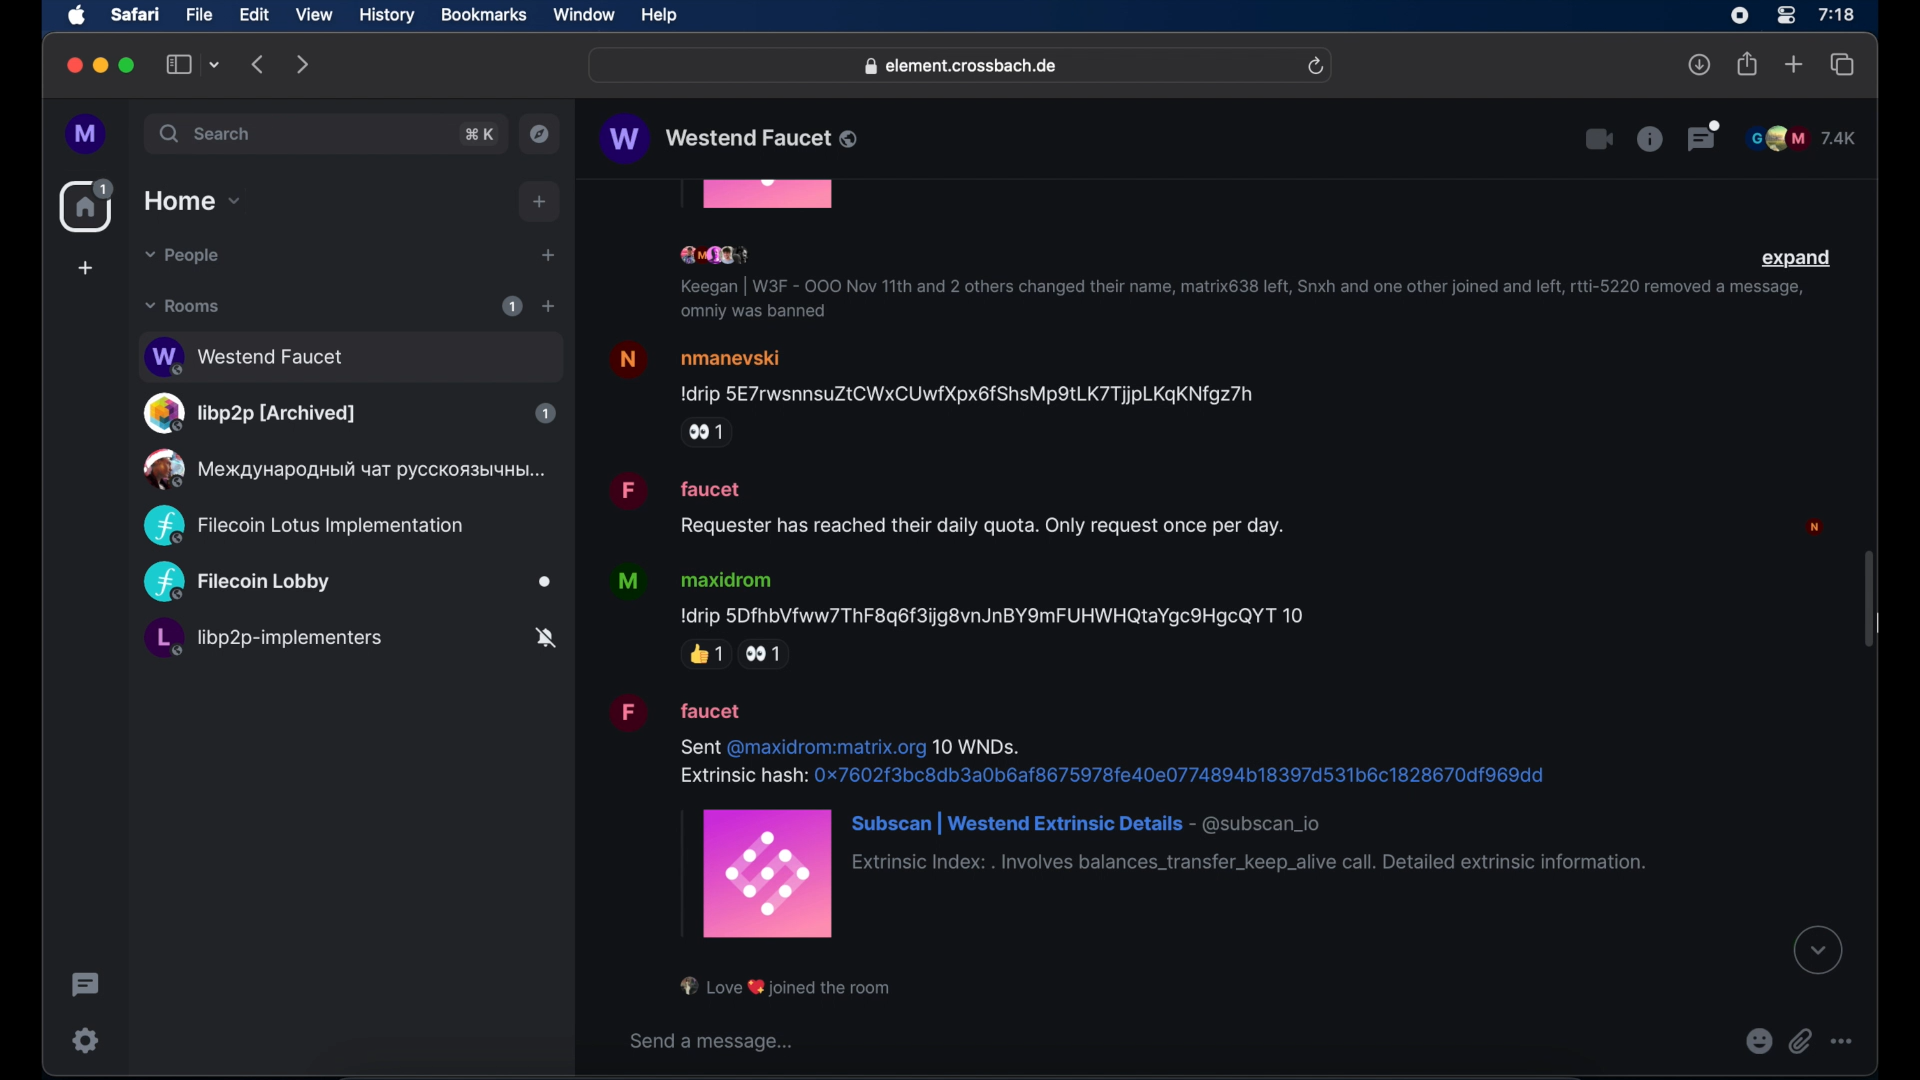  Describe the element at coordinates (933, 372) in the screenshot. I see `message` at that location.